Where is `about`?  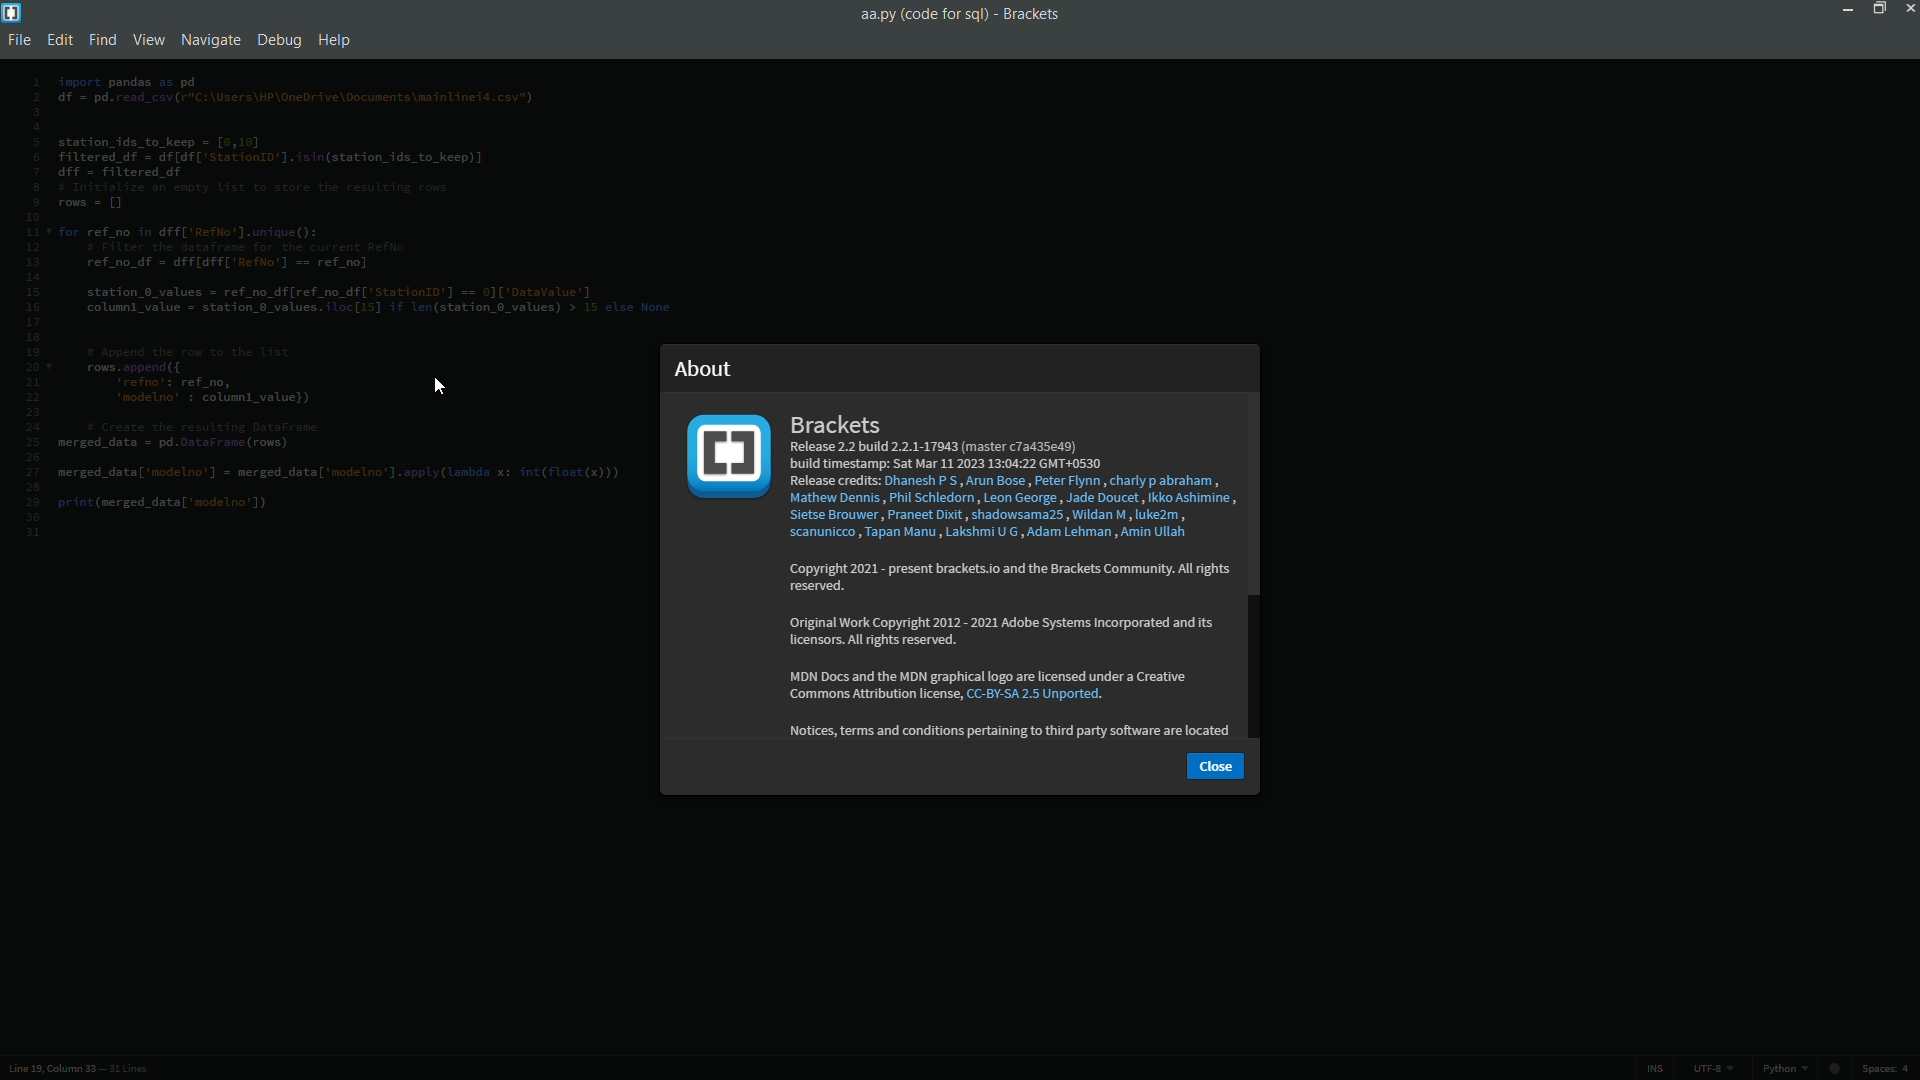
about is located at coordinates (703, 369).